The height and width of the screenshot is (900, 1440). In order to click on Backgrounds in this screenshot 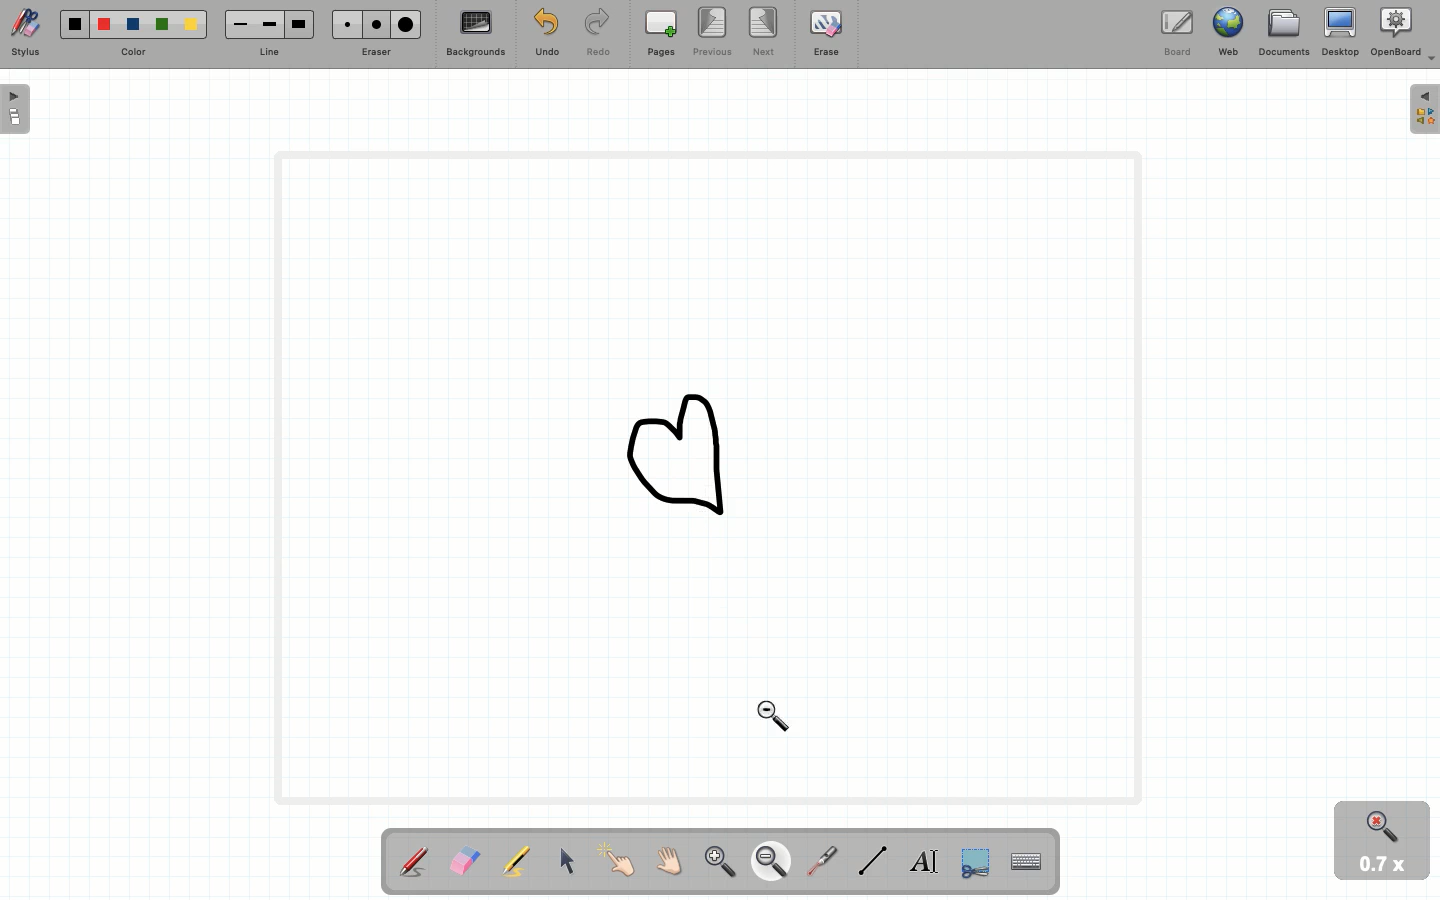, I will do `click(476, 33)`.